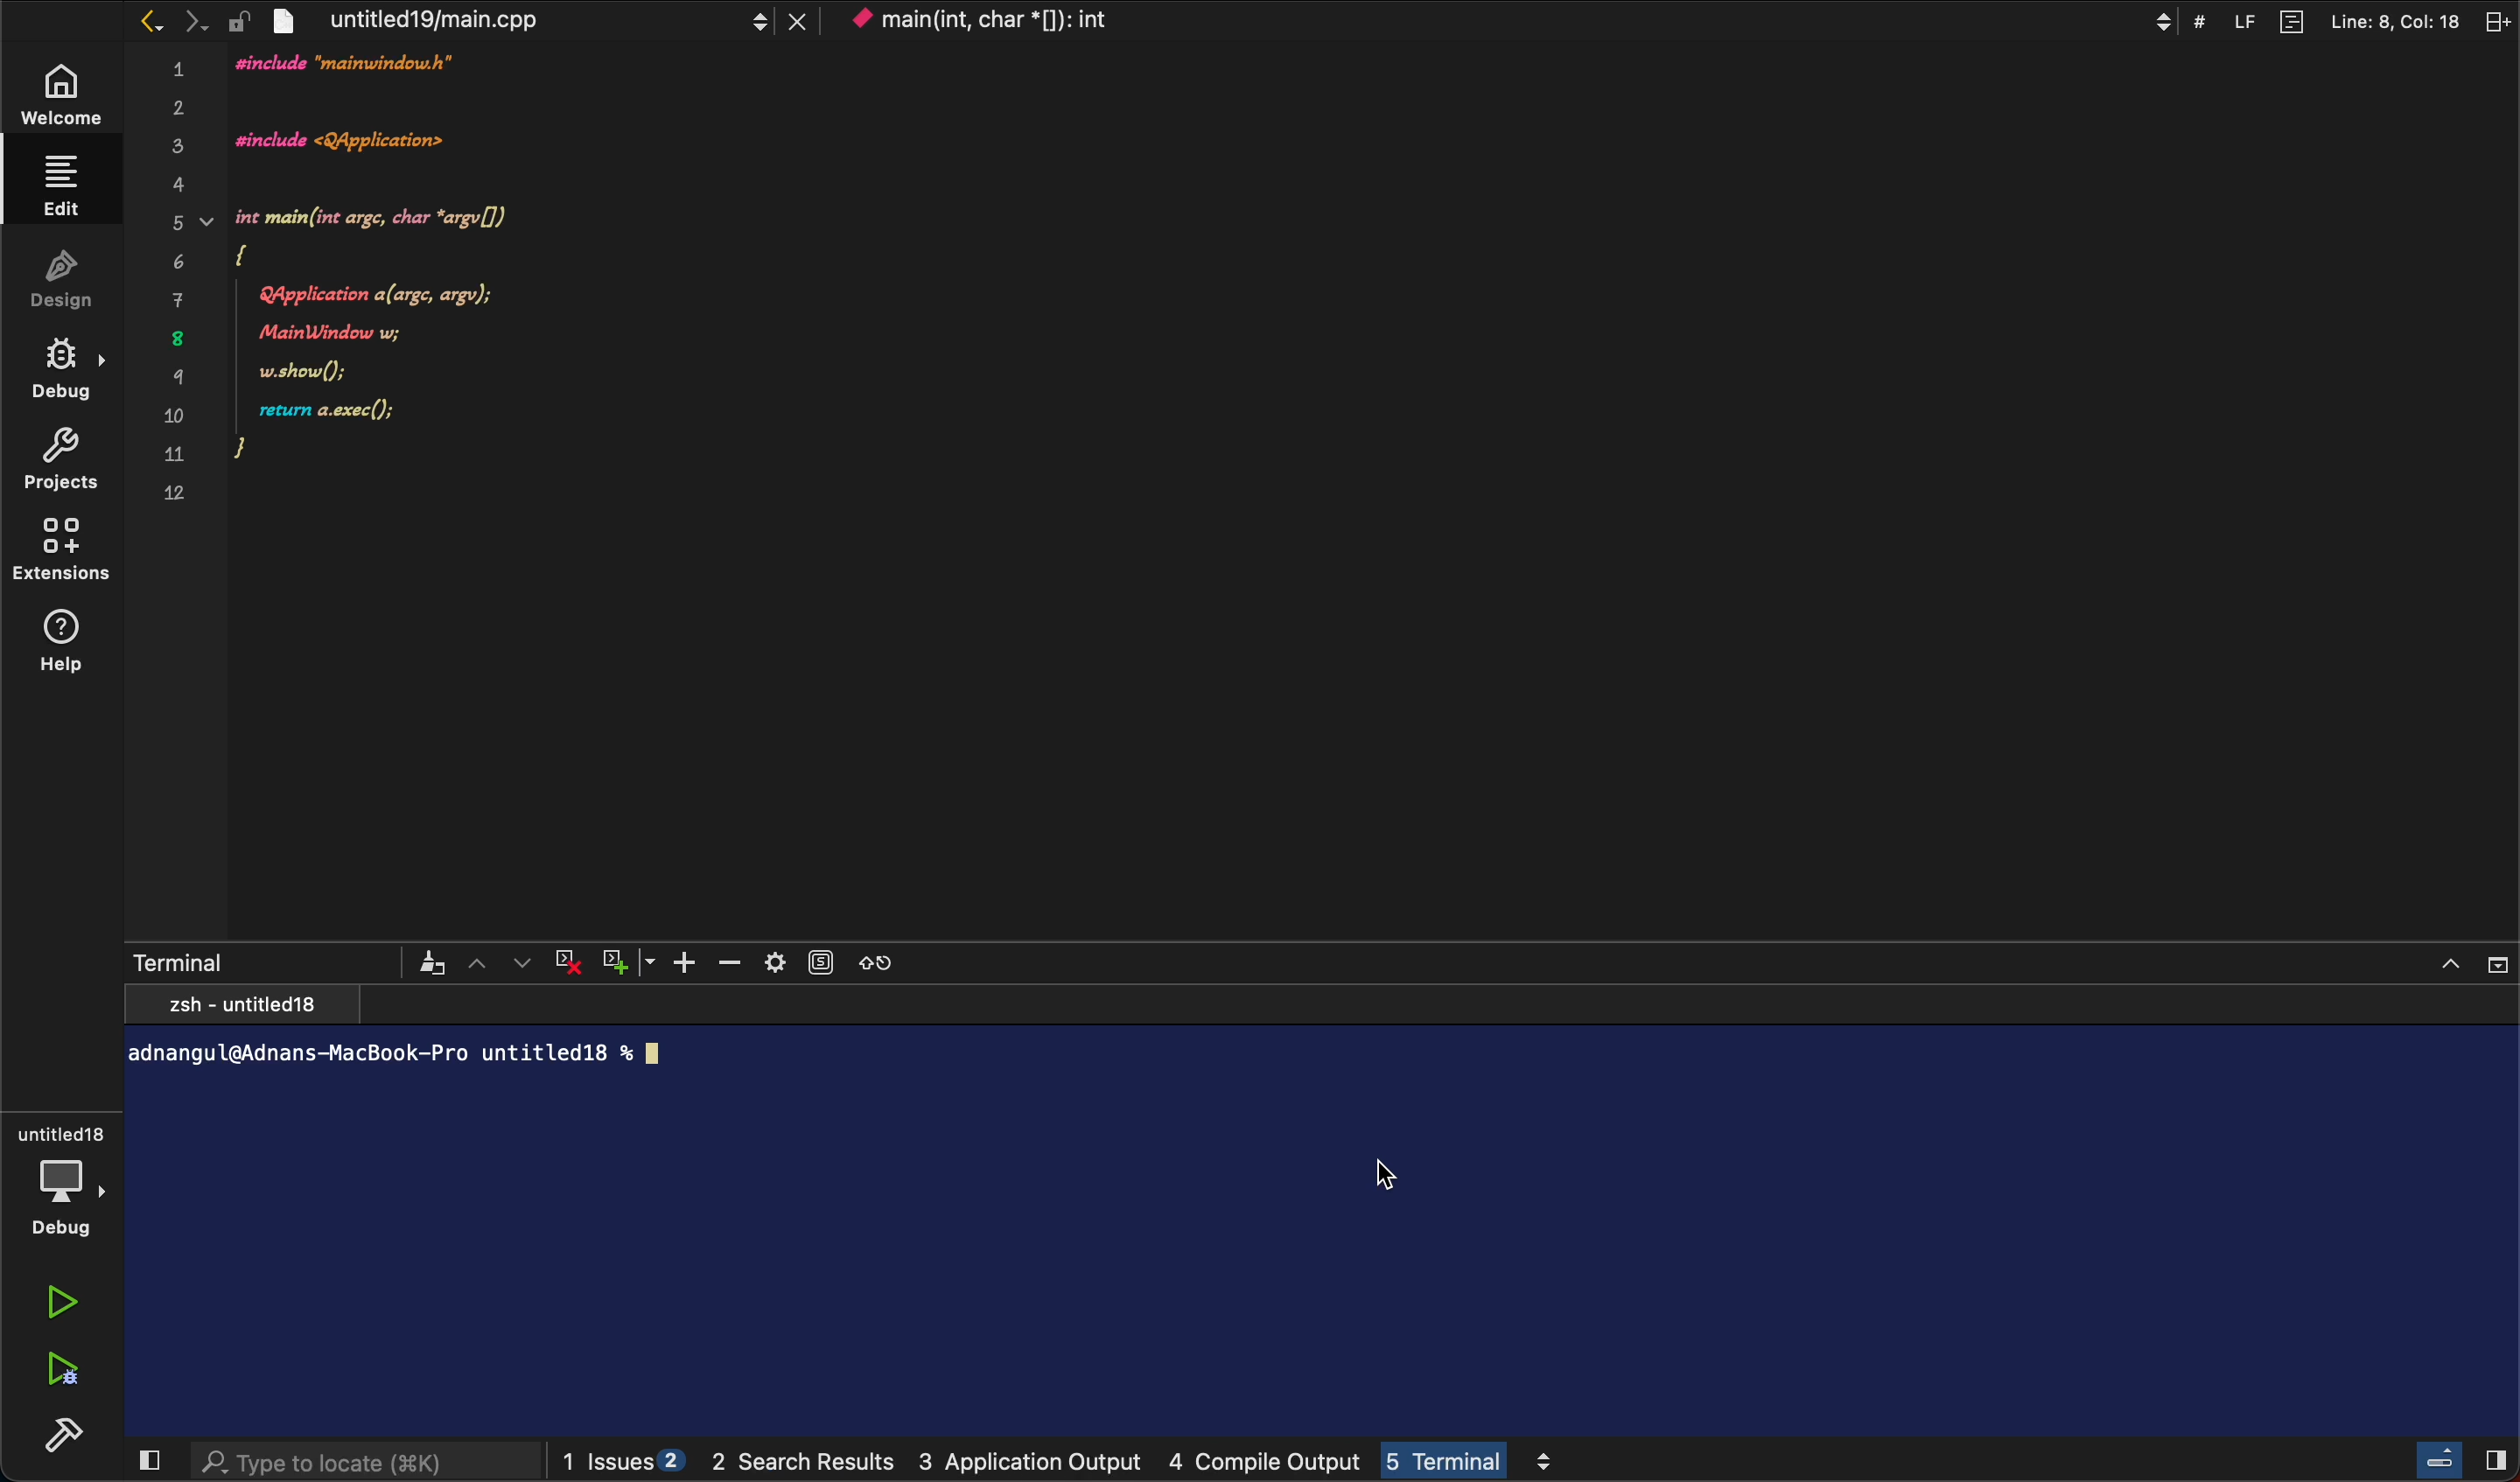 The width and height of the screenshot is (2520, 1482). What do you see at coordinates (57, 455) in the screenshot?
I see `projects` at bounding box center [57, 455].